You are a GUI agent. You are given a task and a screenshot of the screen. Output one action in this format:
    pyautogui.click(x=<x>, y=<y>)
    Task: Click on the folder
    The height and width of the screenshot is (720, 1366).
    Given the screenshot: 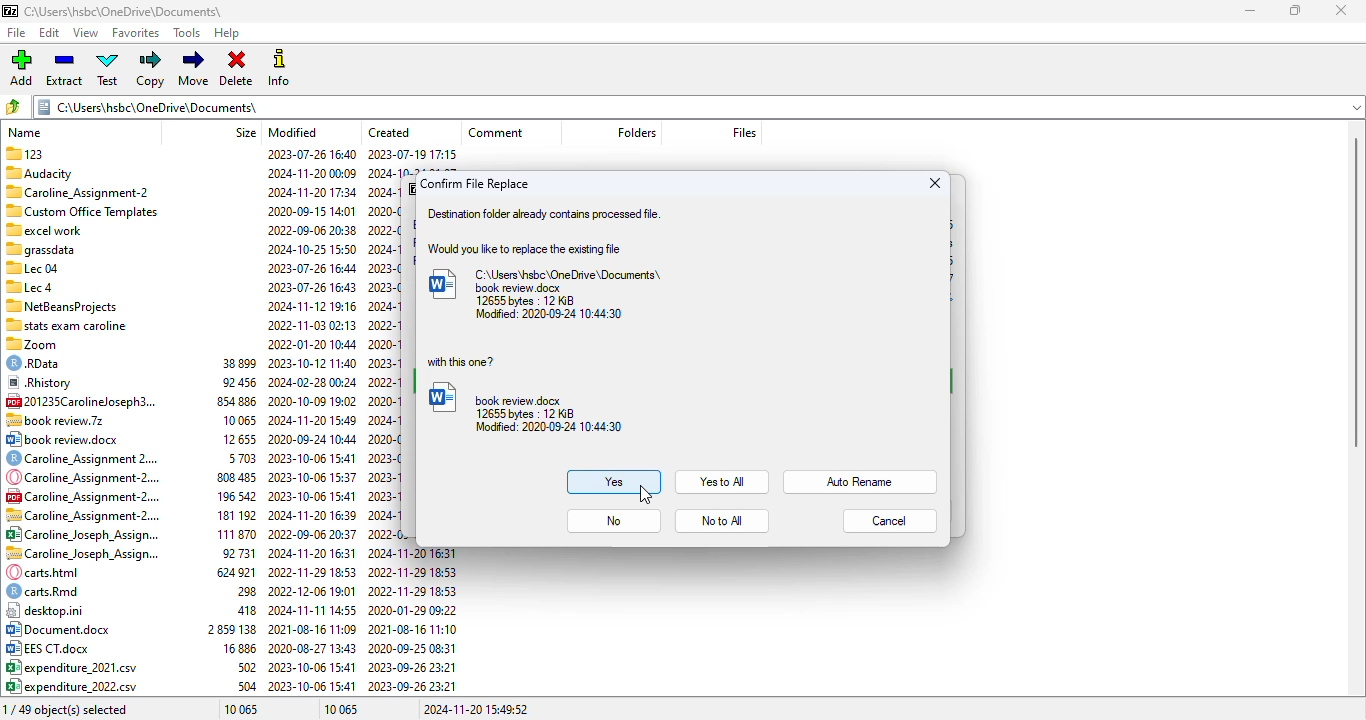 What is the action you would take?
    pyautogui.click(x=635, y=132)
    